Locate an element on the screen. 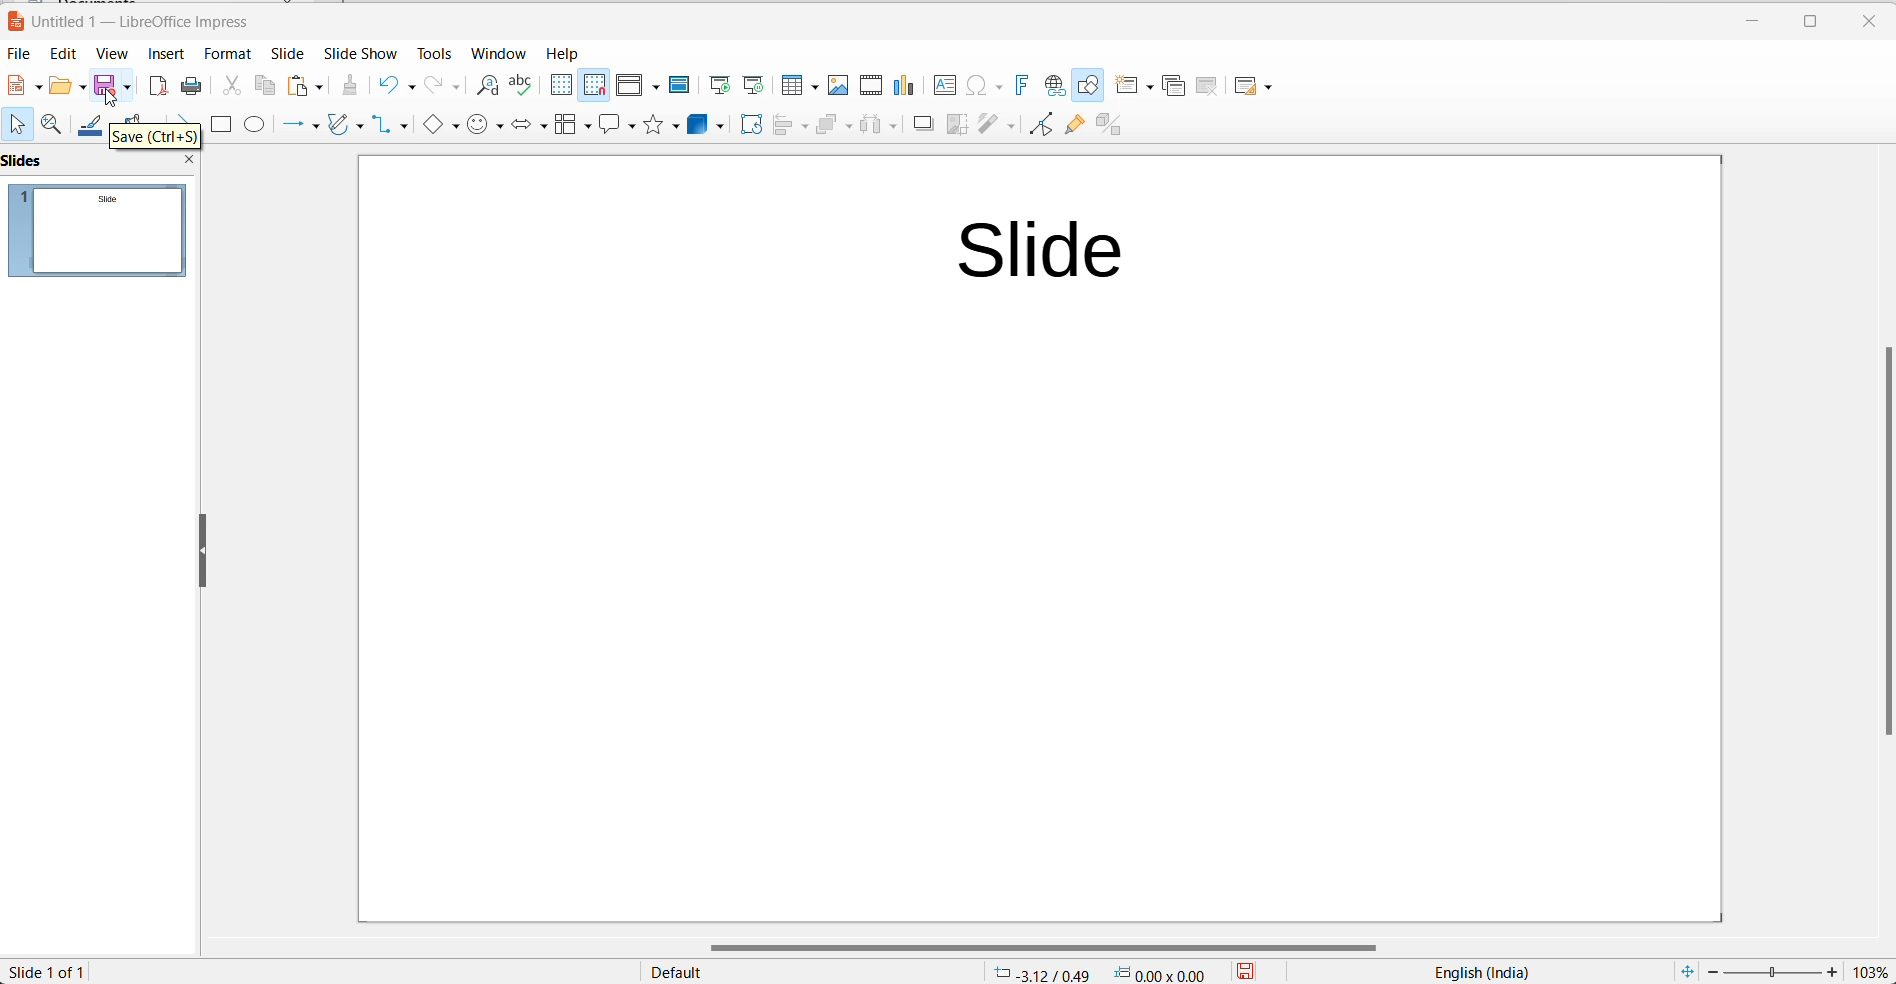  new file options is located at coordinates (23, 85).